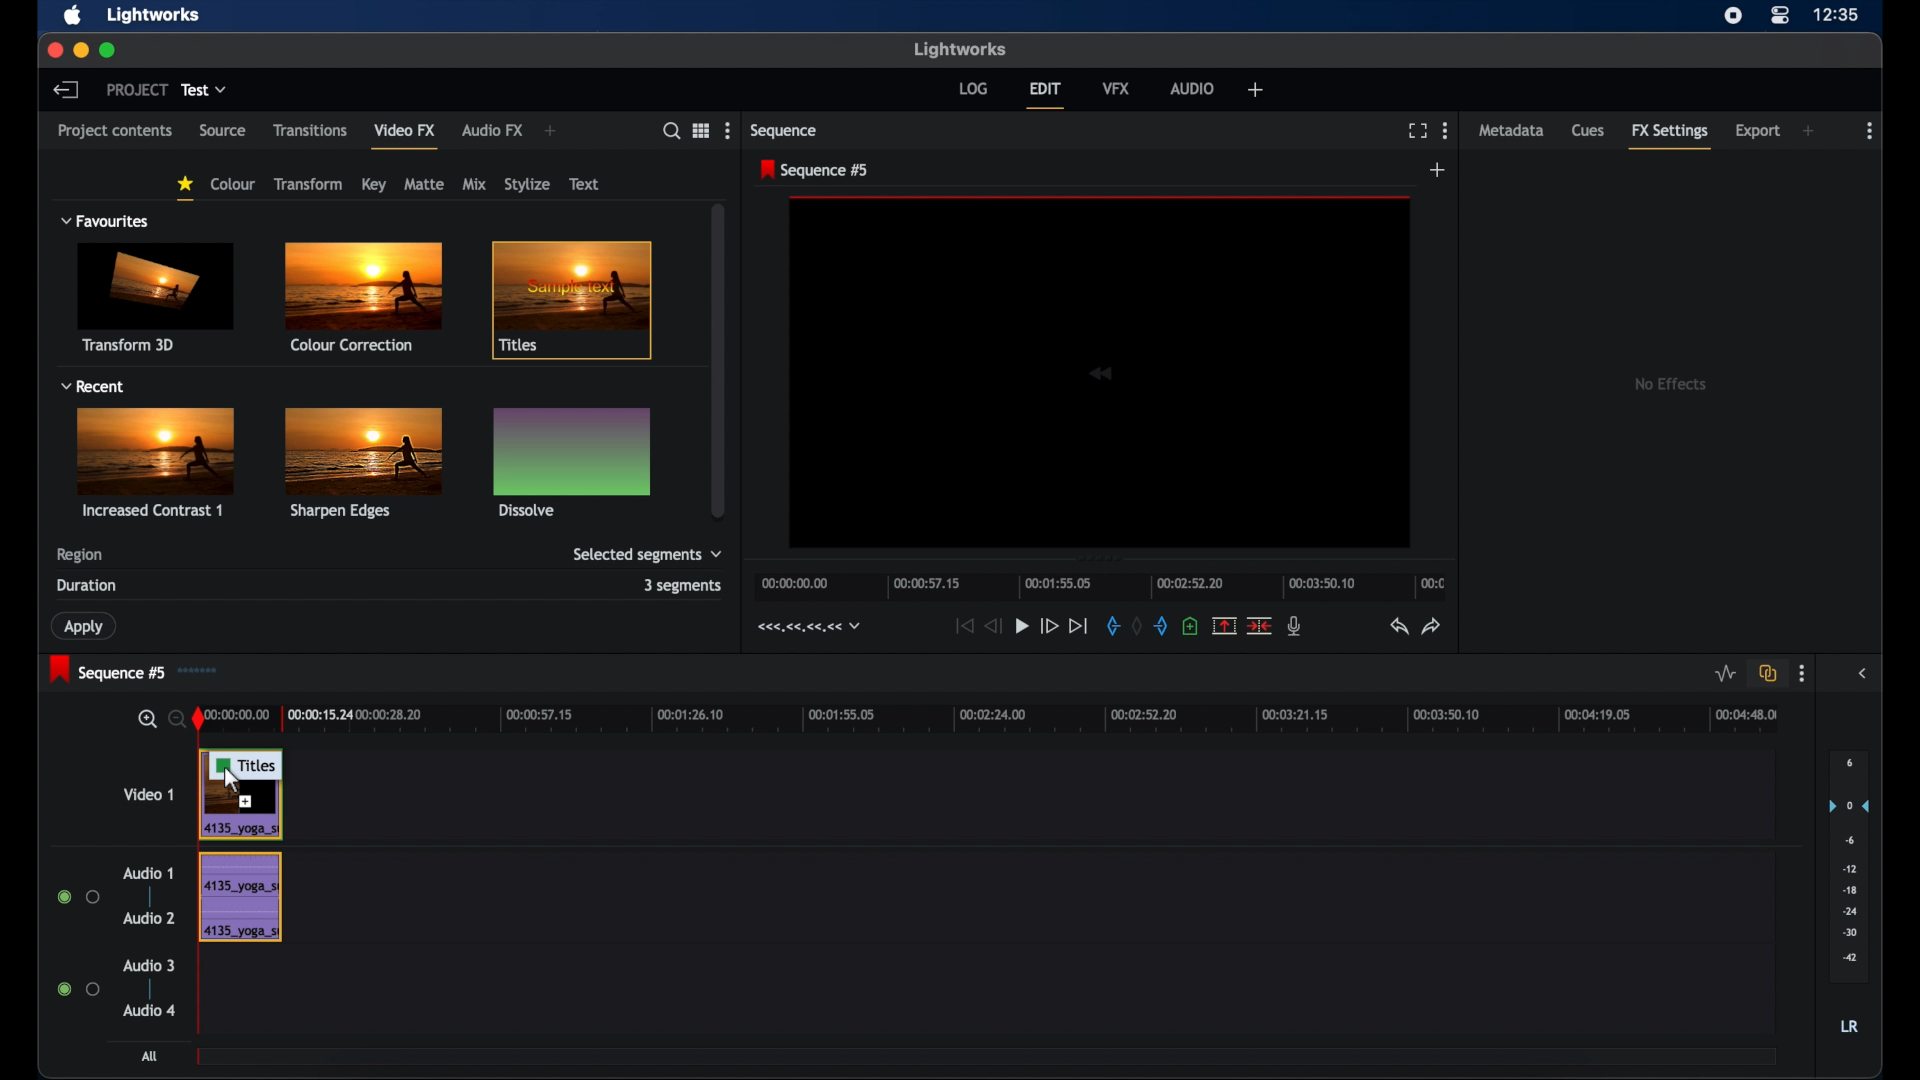 The height and width of the screenshot is (1080, 1920). Describe the element at coordinates (148, 966) in the screenshot. I see `audio 3` at that location.